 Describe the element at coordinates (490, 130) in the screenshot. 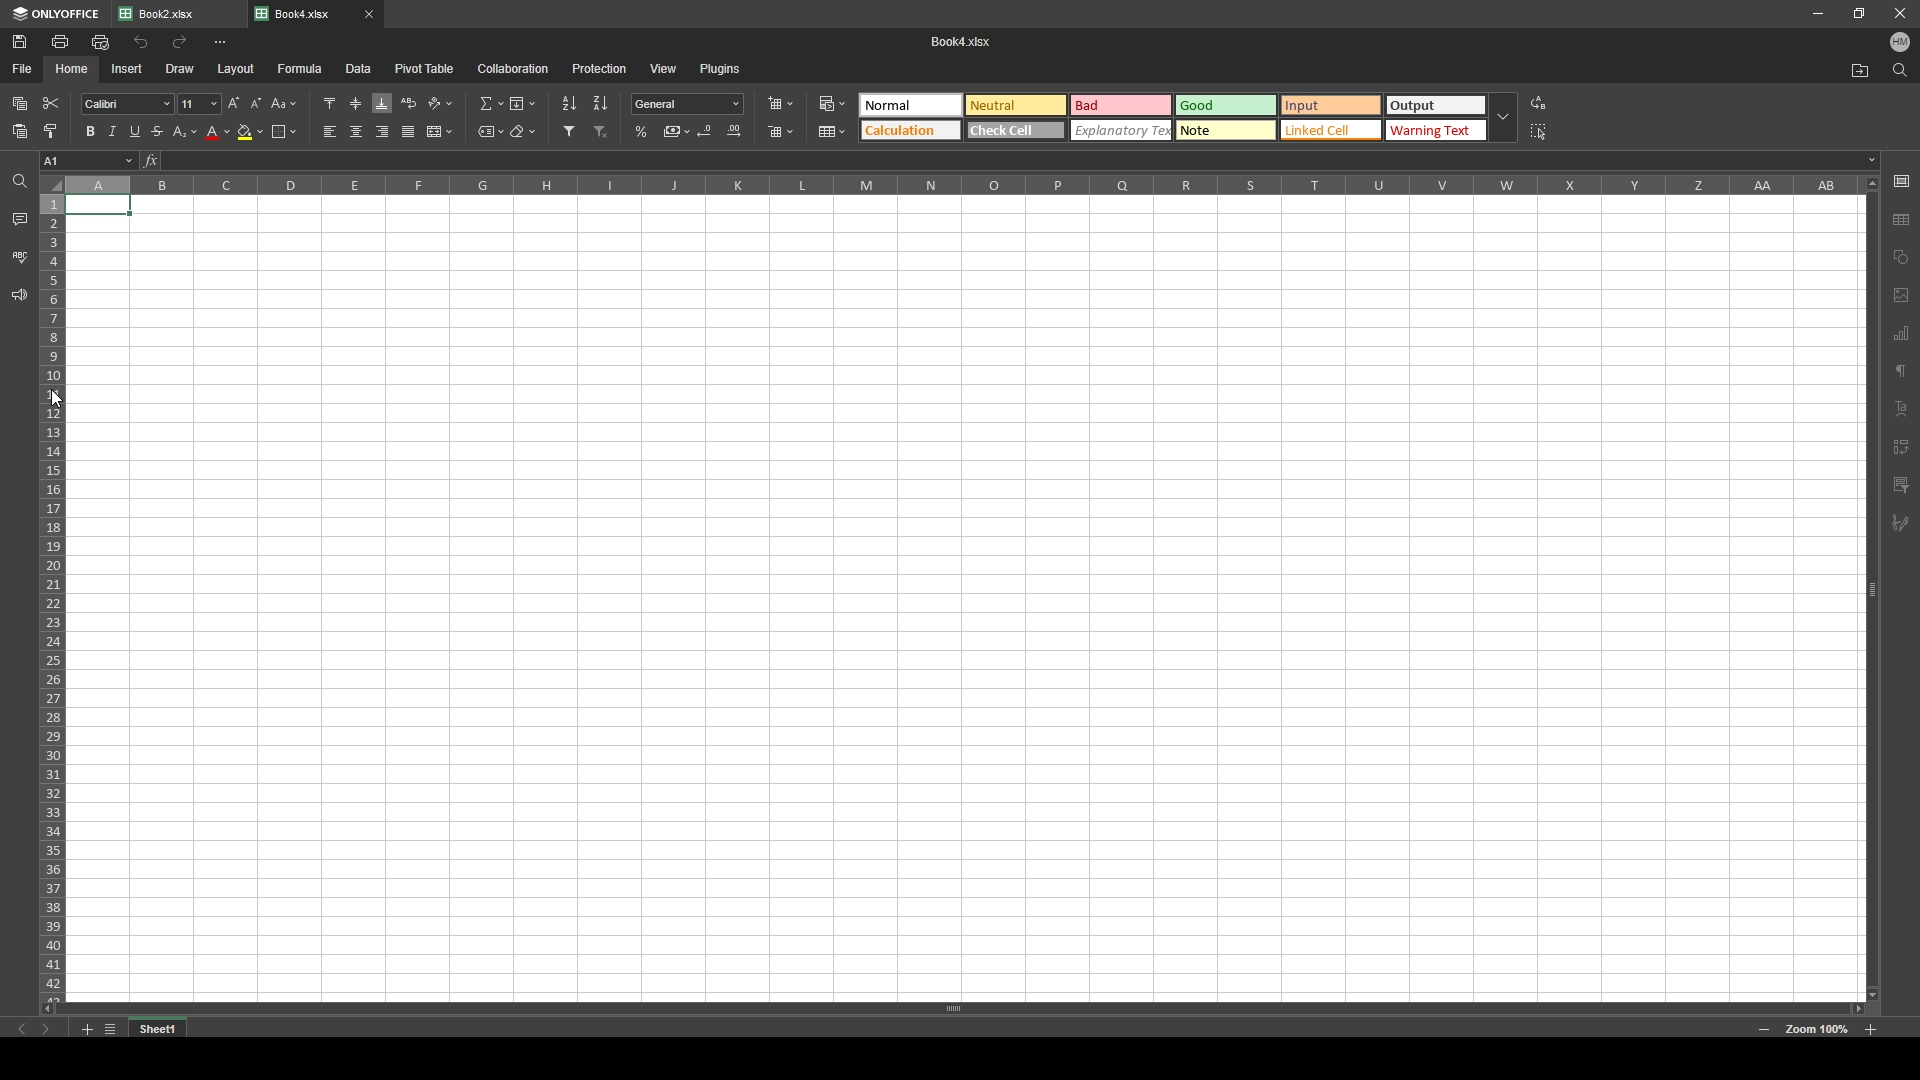

I see `named ranges` at that location.